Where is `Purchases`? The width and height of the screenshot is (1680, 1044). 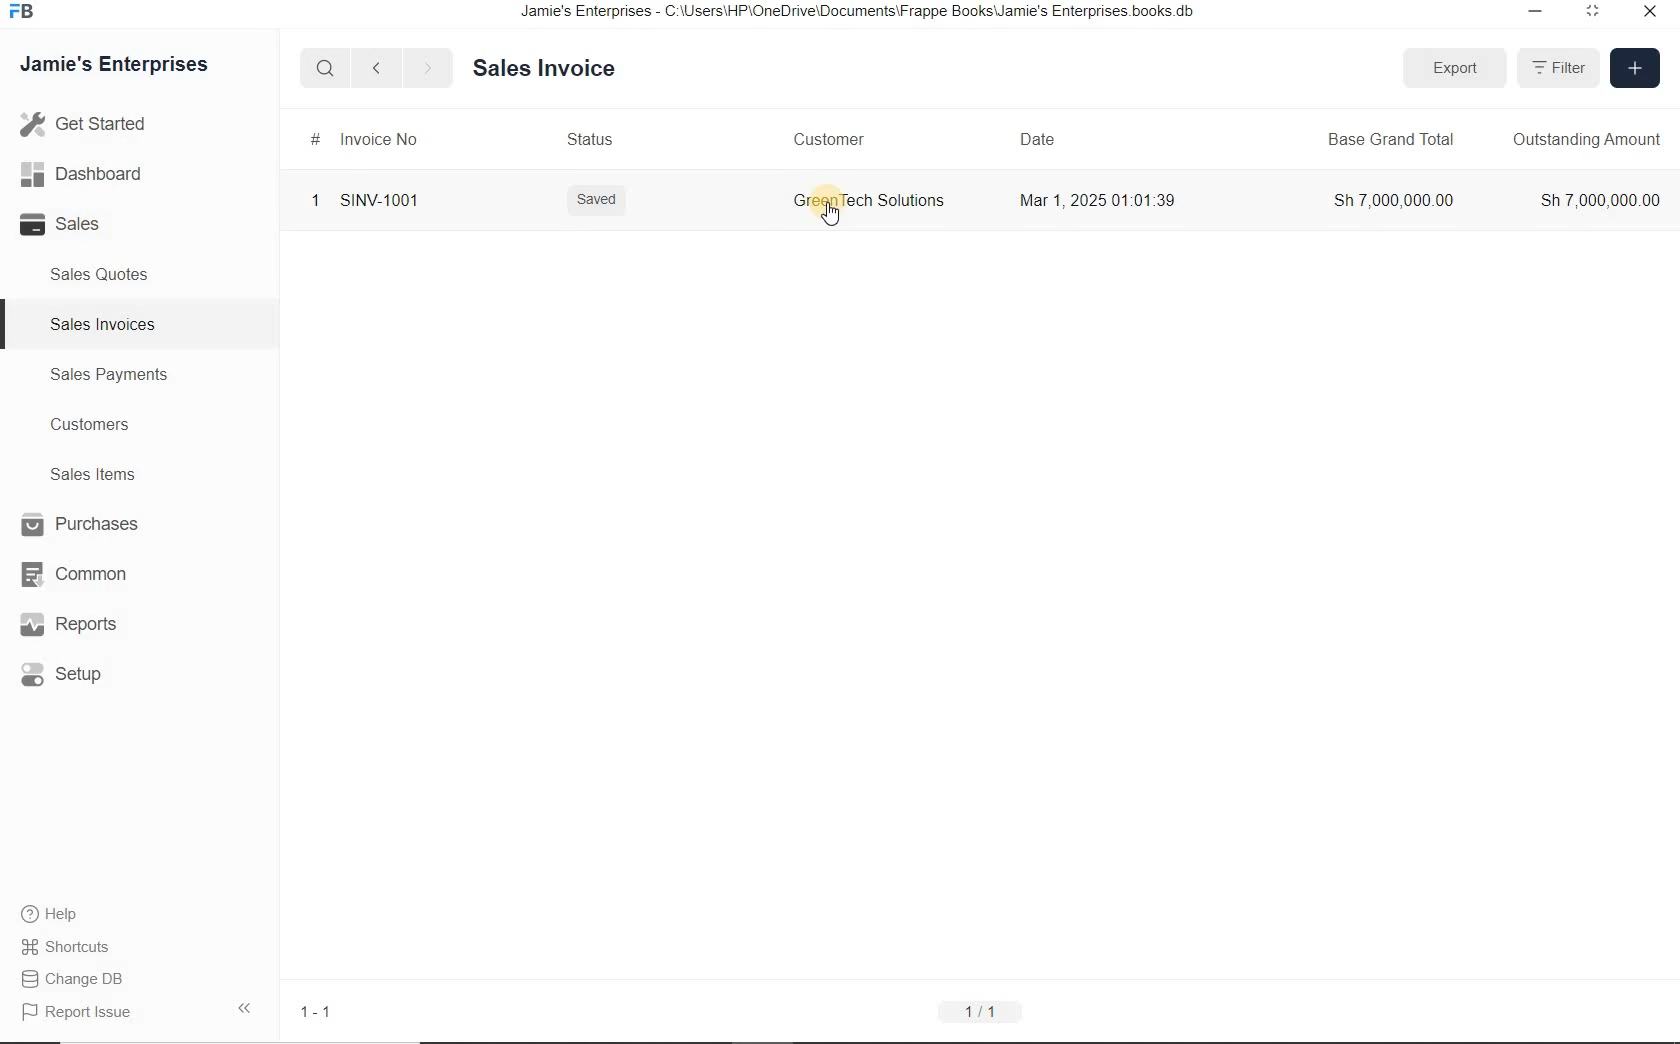 Purchases is located at coordinates (74, 524).